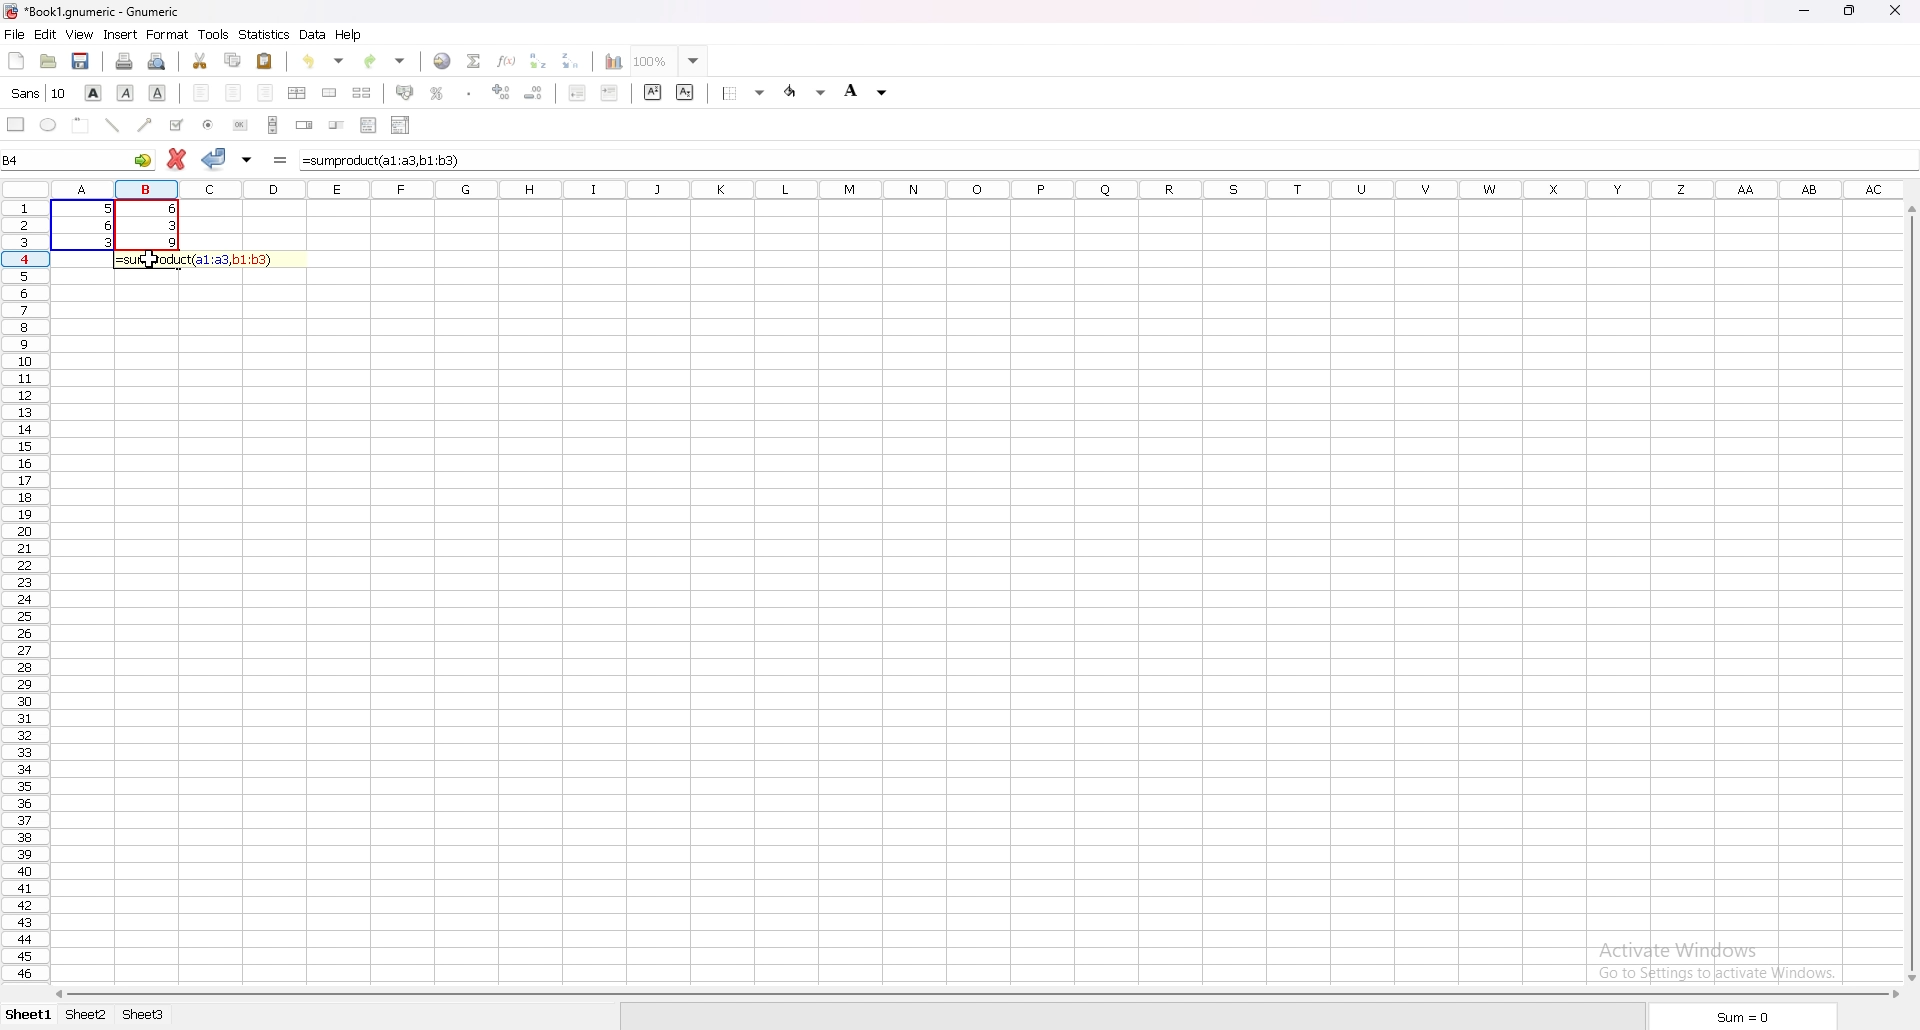 The width and height of the screenshot is (1920, 1030). What do you see at coordinates (241, 125) in the screenshot?
I see `button` at bounding box center [241, 125].